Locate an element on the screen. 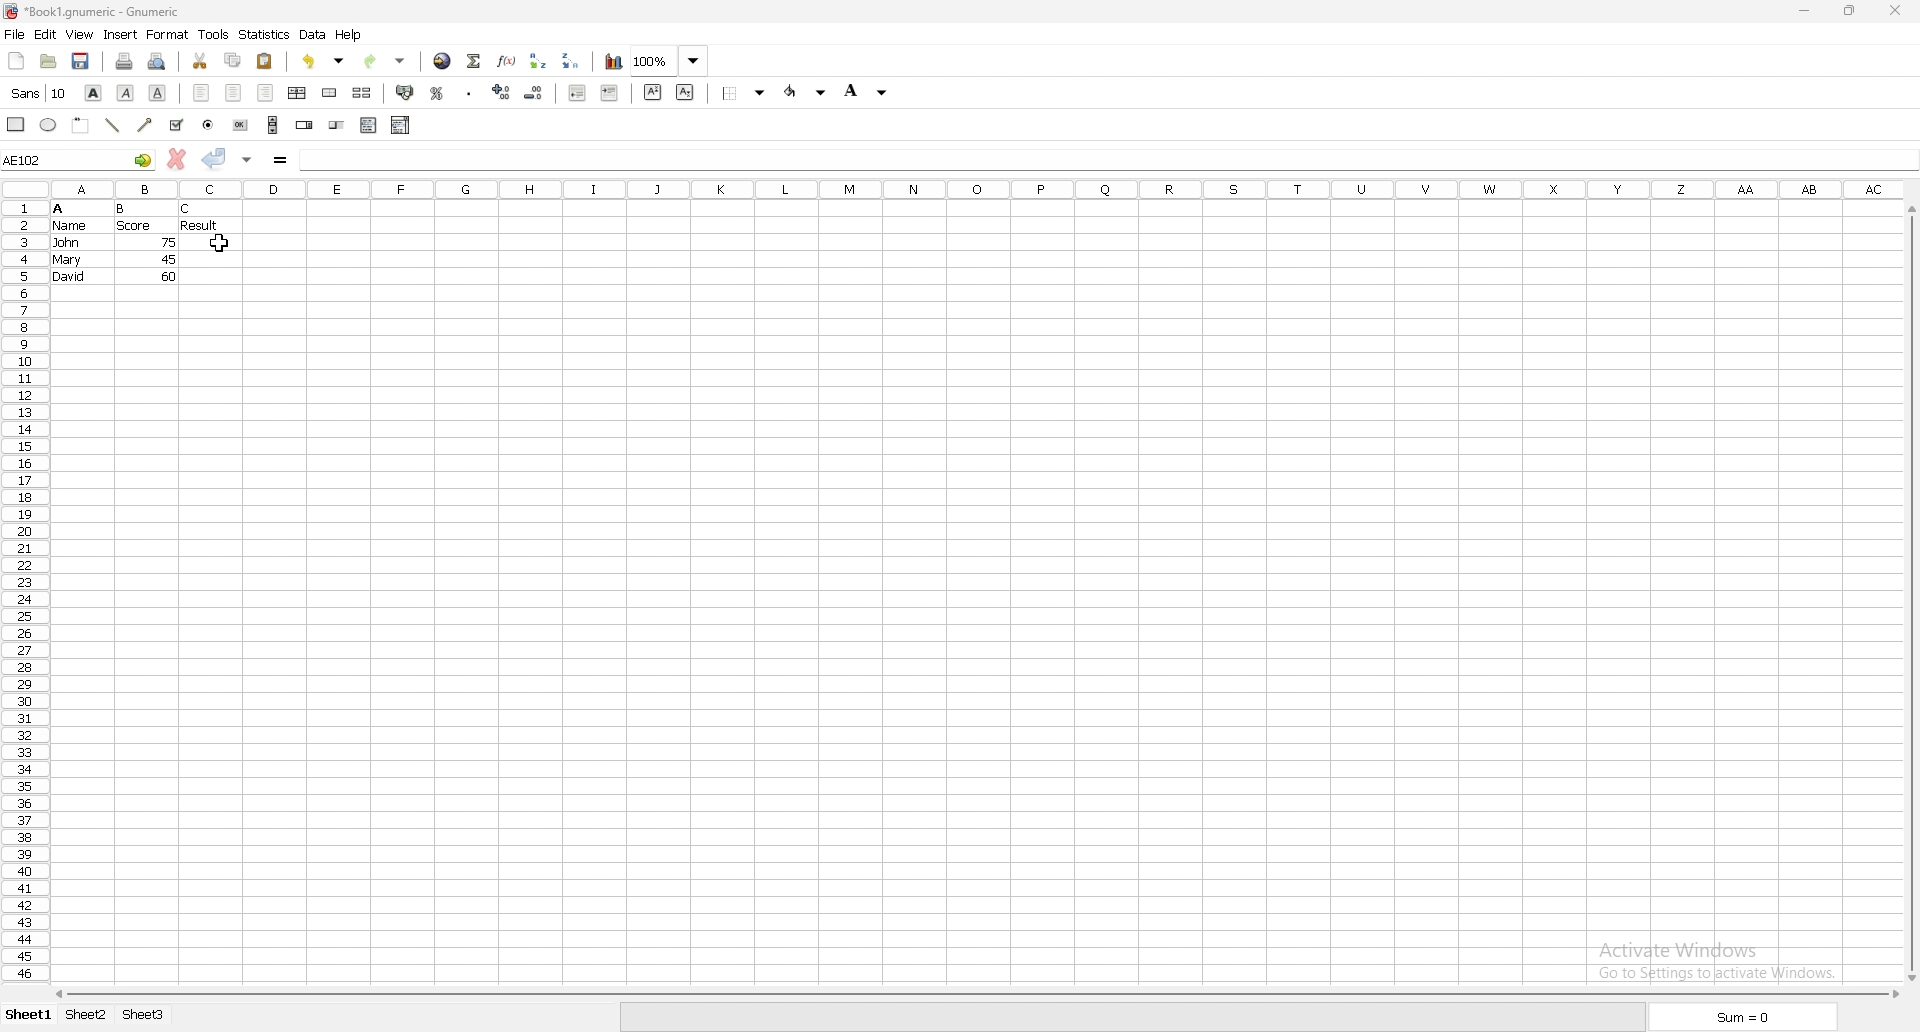 The height and width of the screenshot is (1032, 1920). spin button is located at coordinates (306, 124).